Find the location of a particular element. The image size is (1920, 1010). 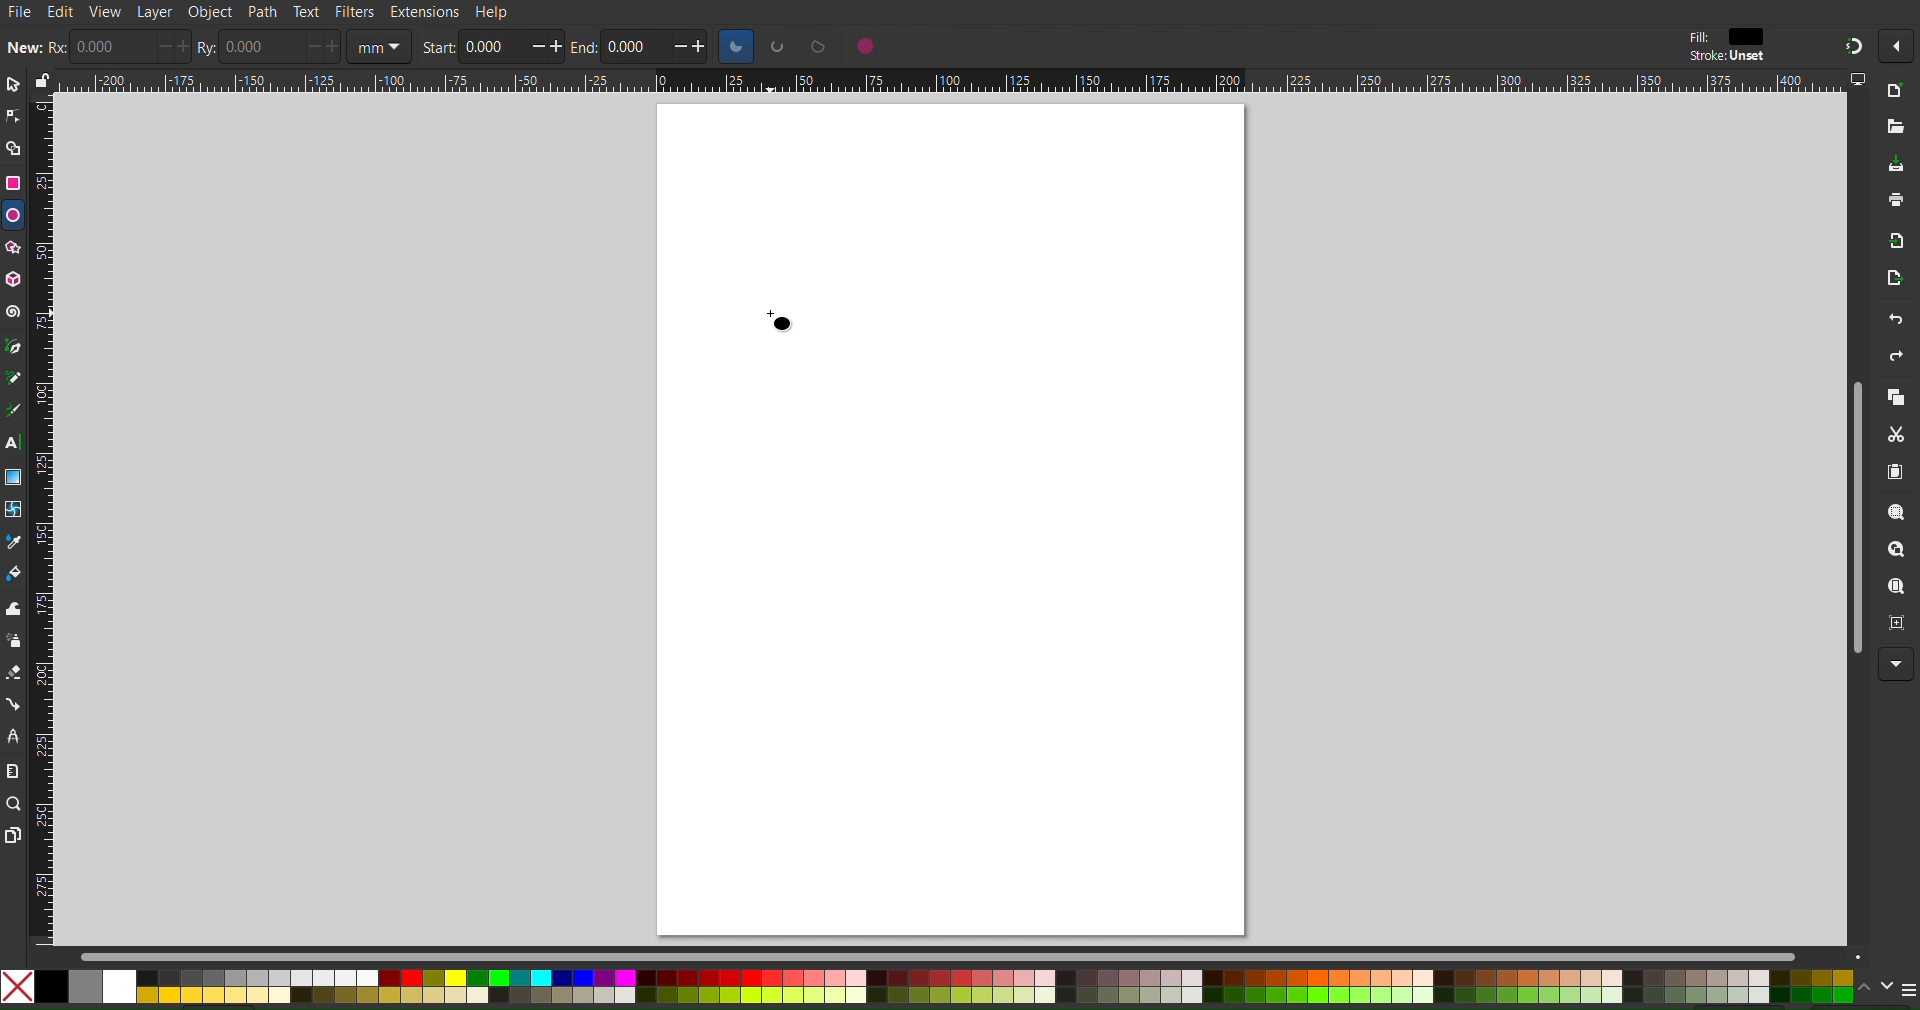

0 is located at coordinates (108, 45).